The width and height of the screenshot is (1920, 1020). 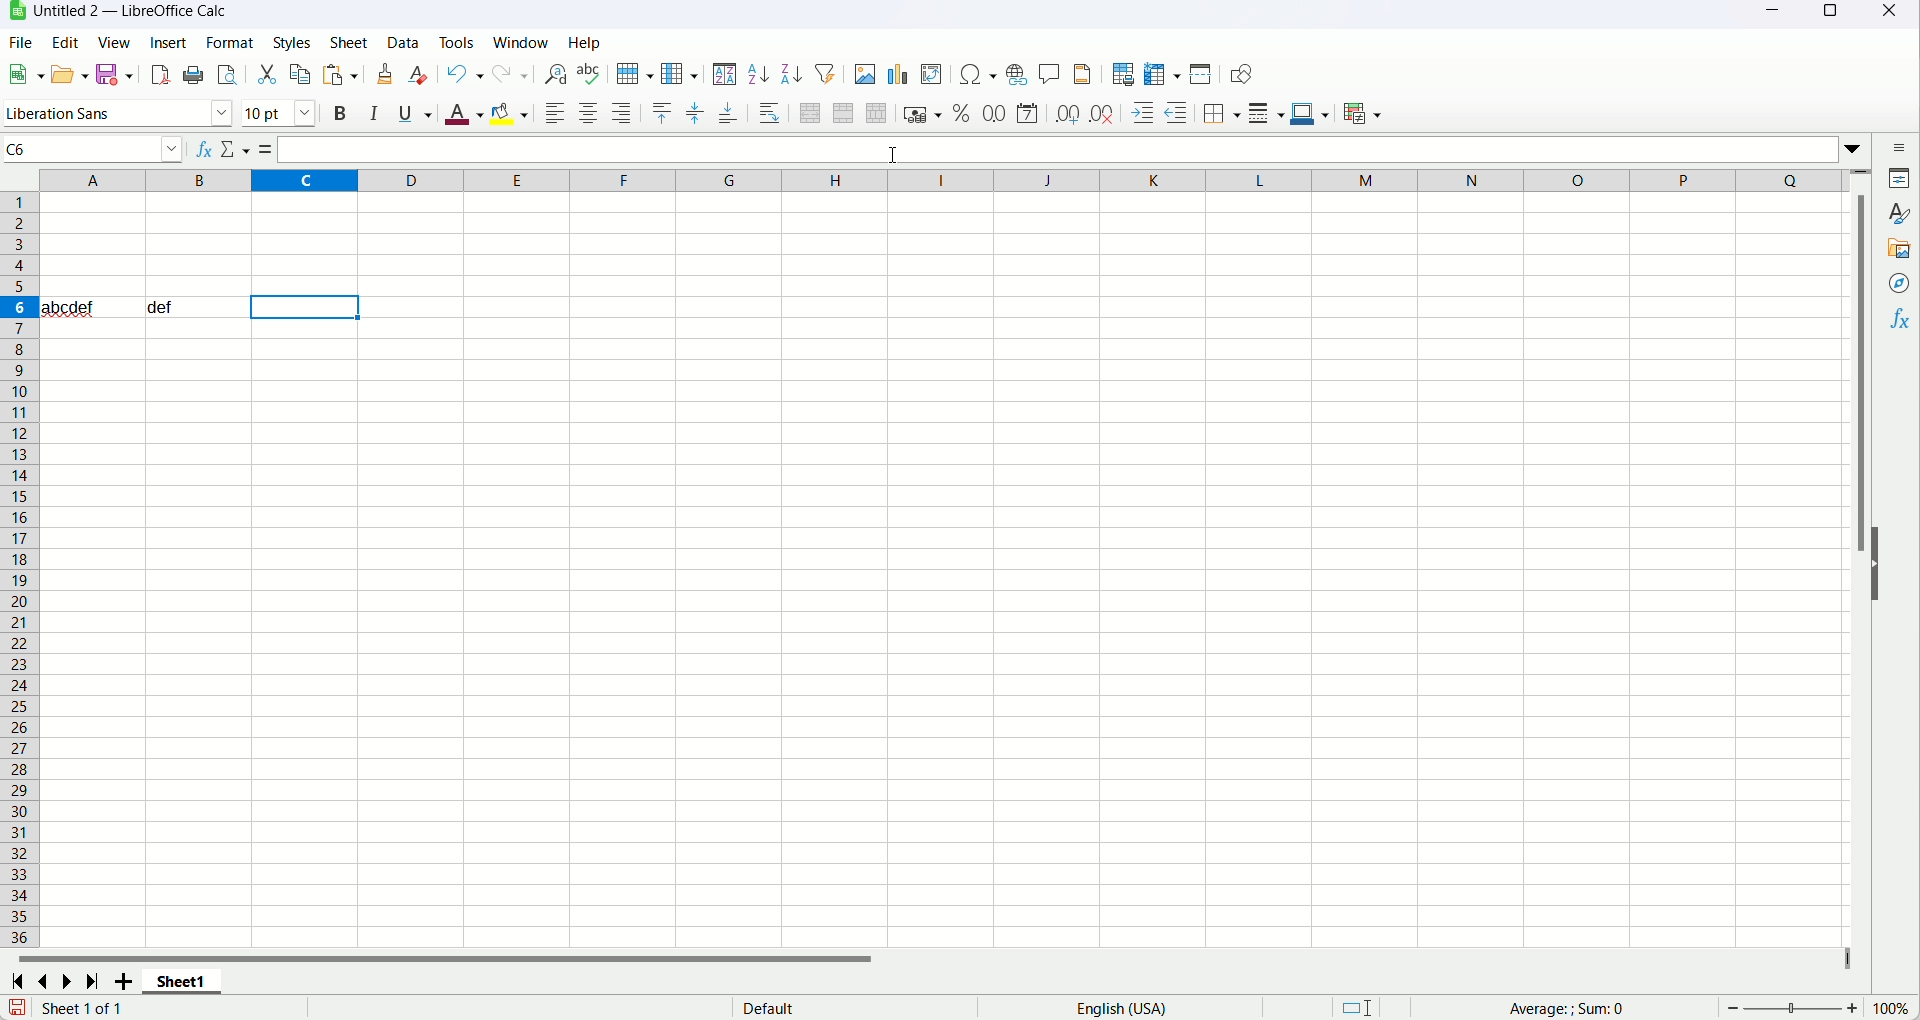 I want to click on format as percent, so click(x=963, y=112).